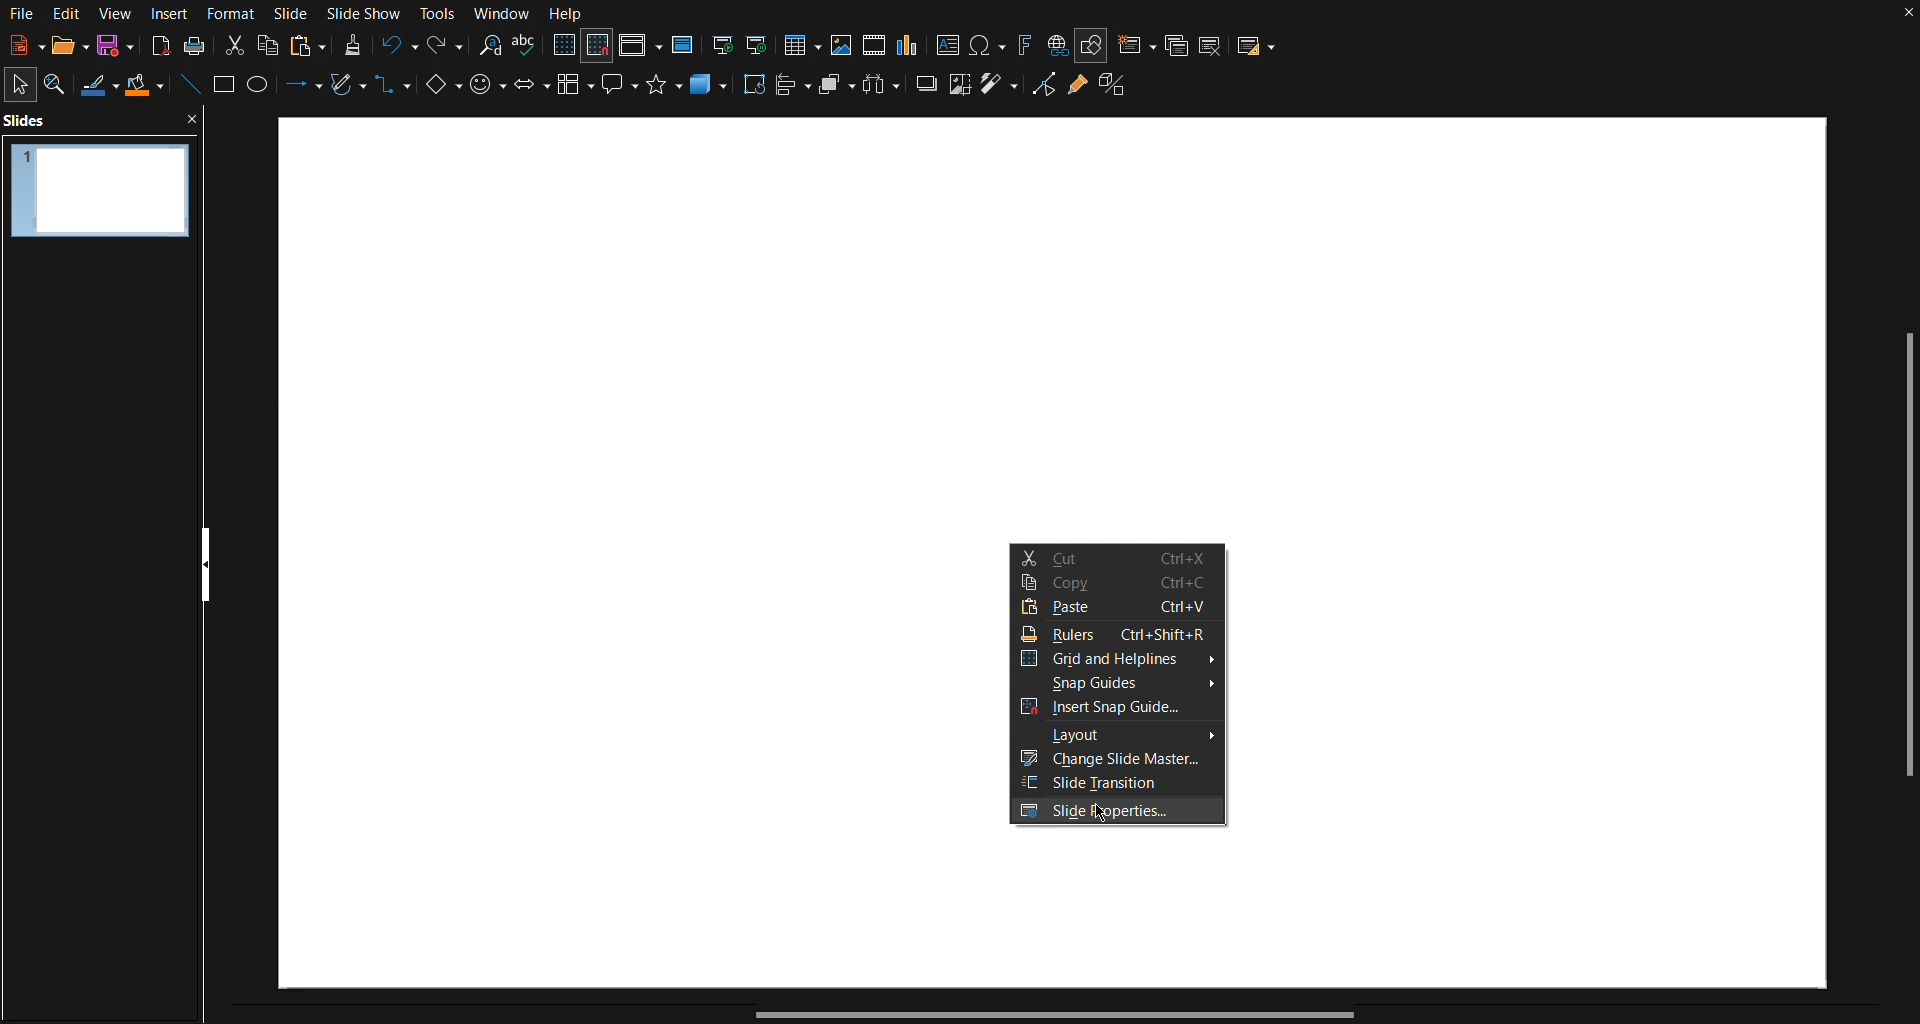  Describe the element at coordinates (909, 45) in the screenshot. I see `Insert graph` at that location.